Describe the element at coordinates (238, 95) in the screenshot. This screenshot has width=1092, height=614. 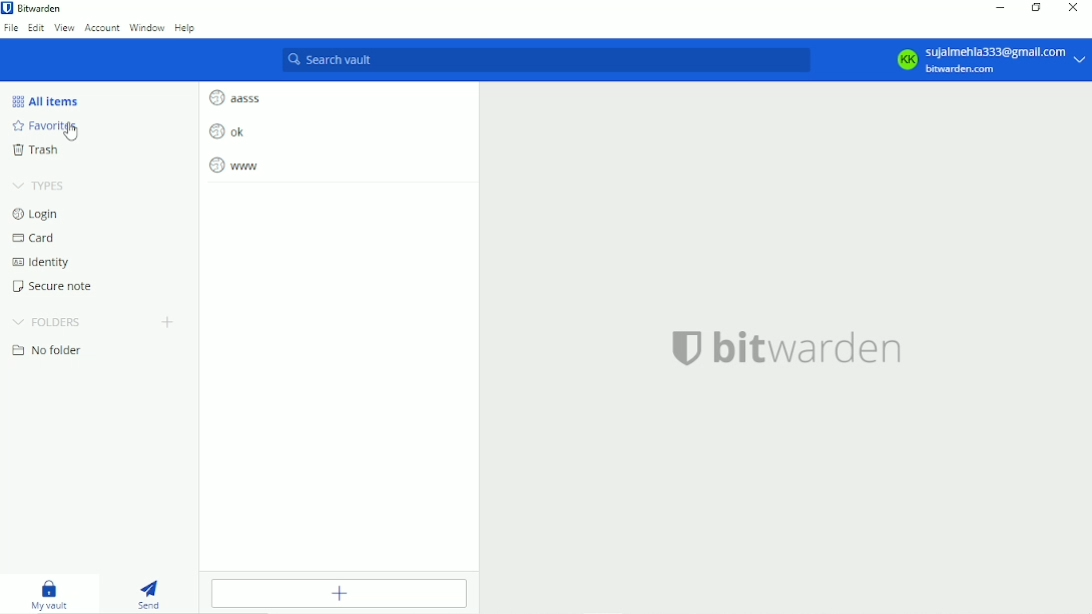
I see `aasss` at that location.